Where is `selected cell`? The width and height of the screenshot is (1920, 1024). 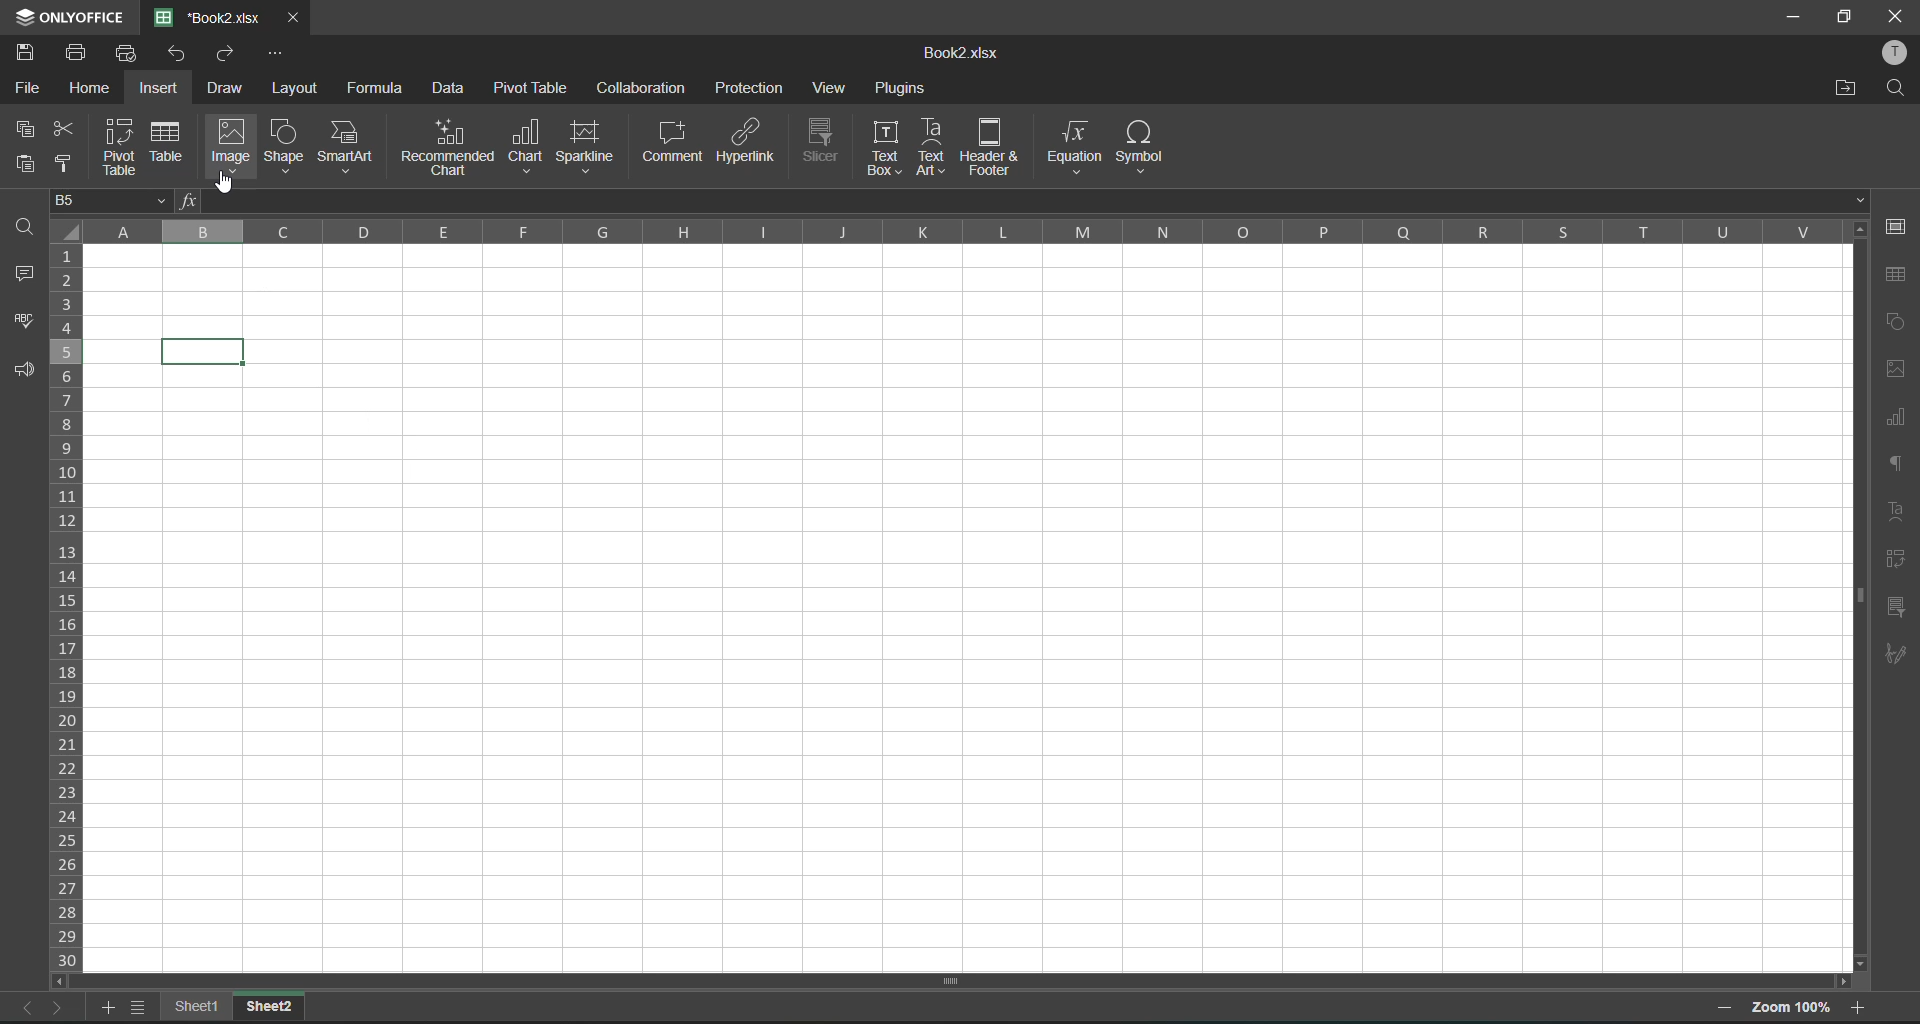
selected cell is located at coordinates (207, 350).